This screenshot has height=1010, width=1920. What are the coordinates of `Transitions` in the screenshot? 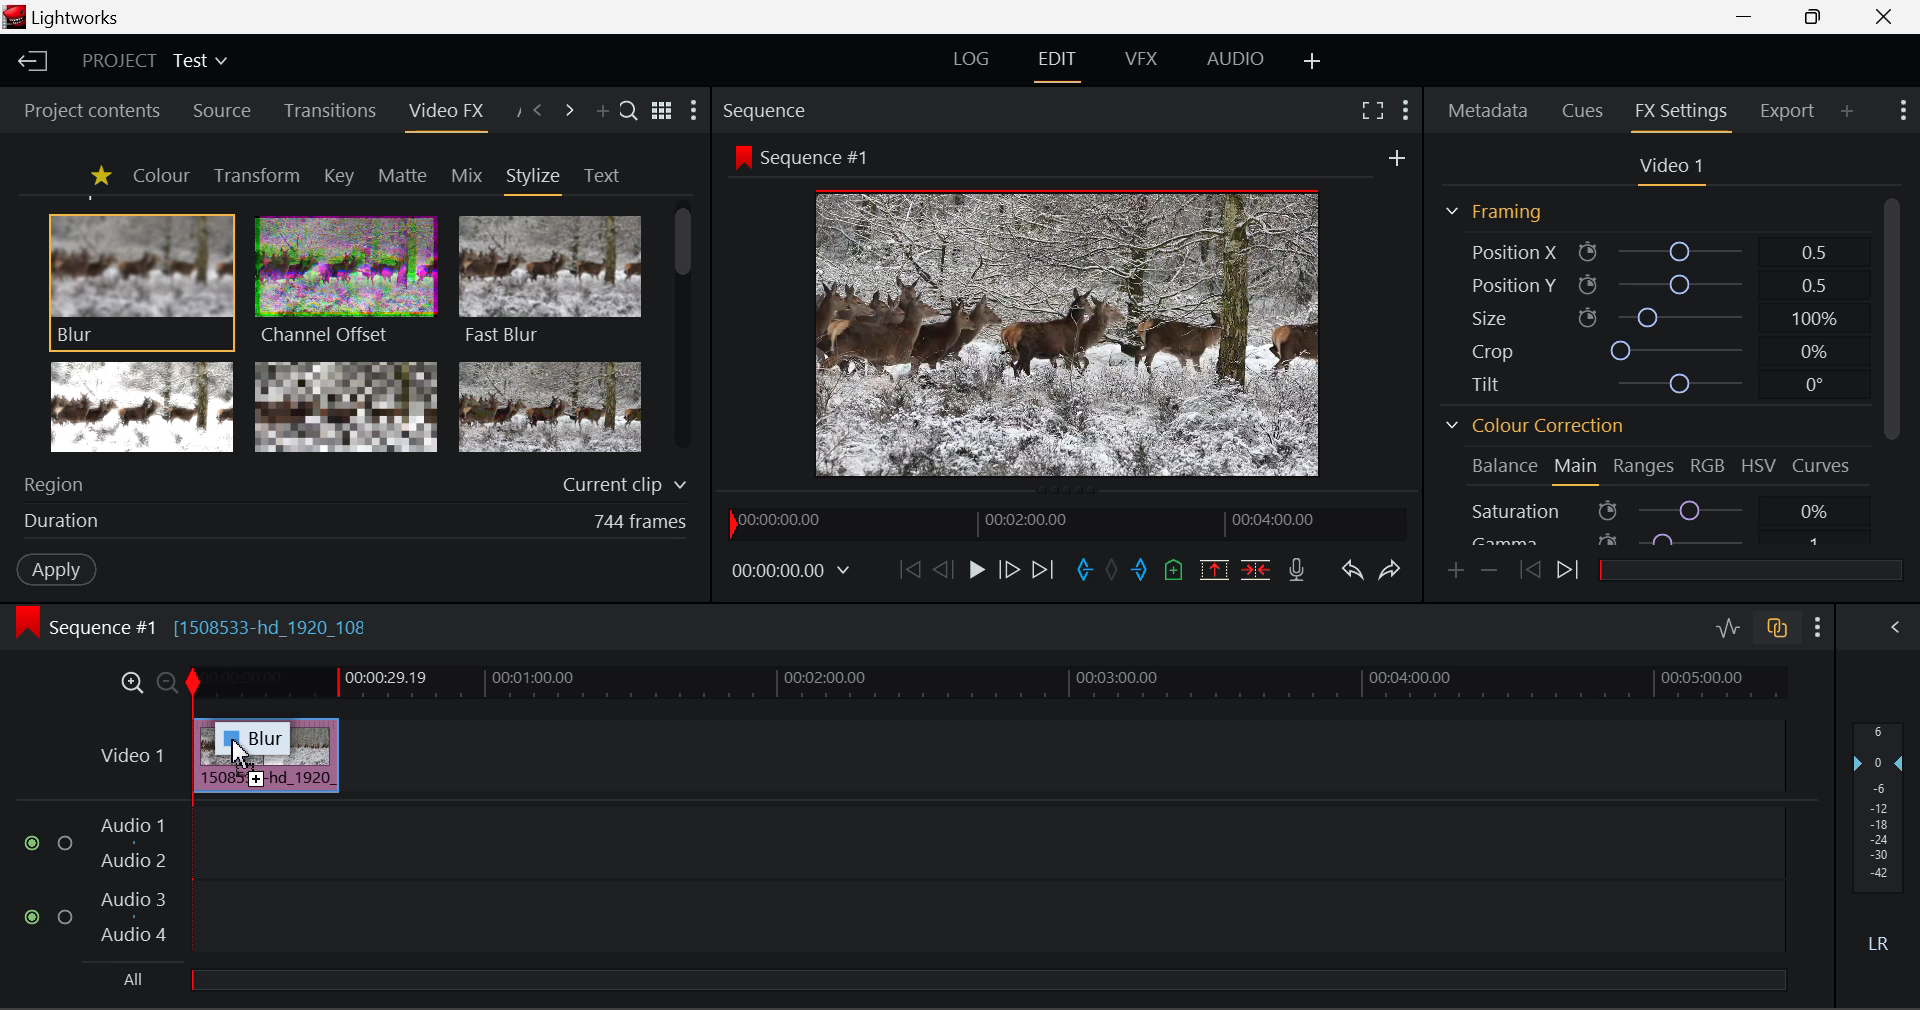 It's located at (328, 112).